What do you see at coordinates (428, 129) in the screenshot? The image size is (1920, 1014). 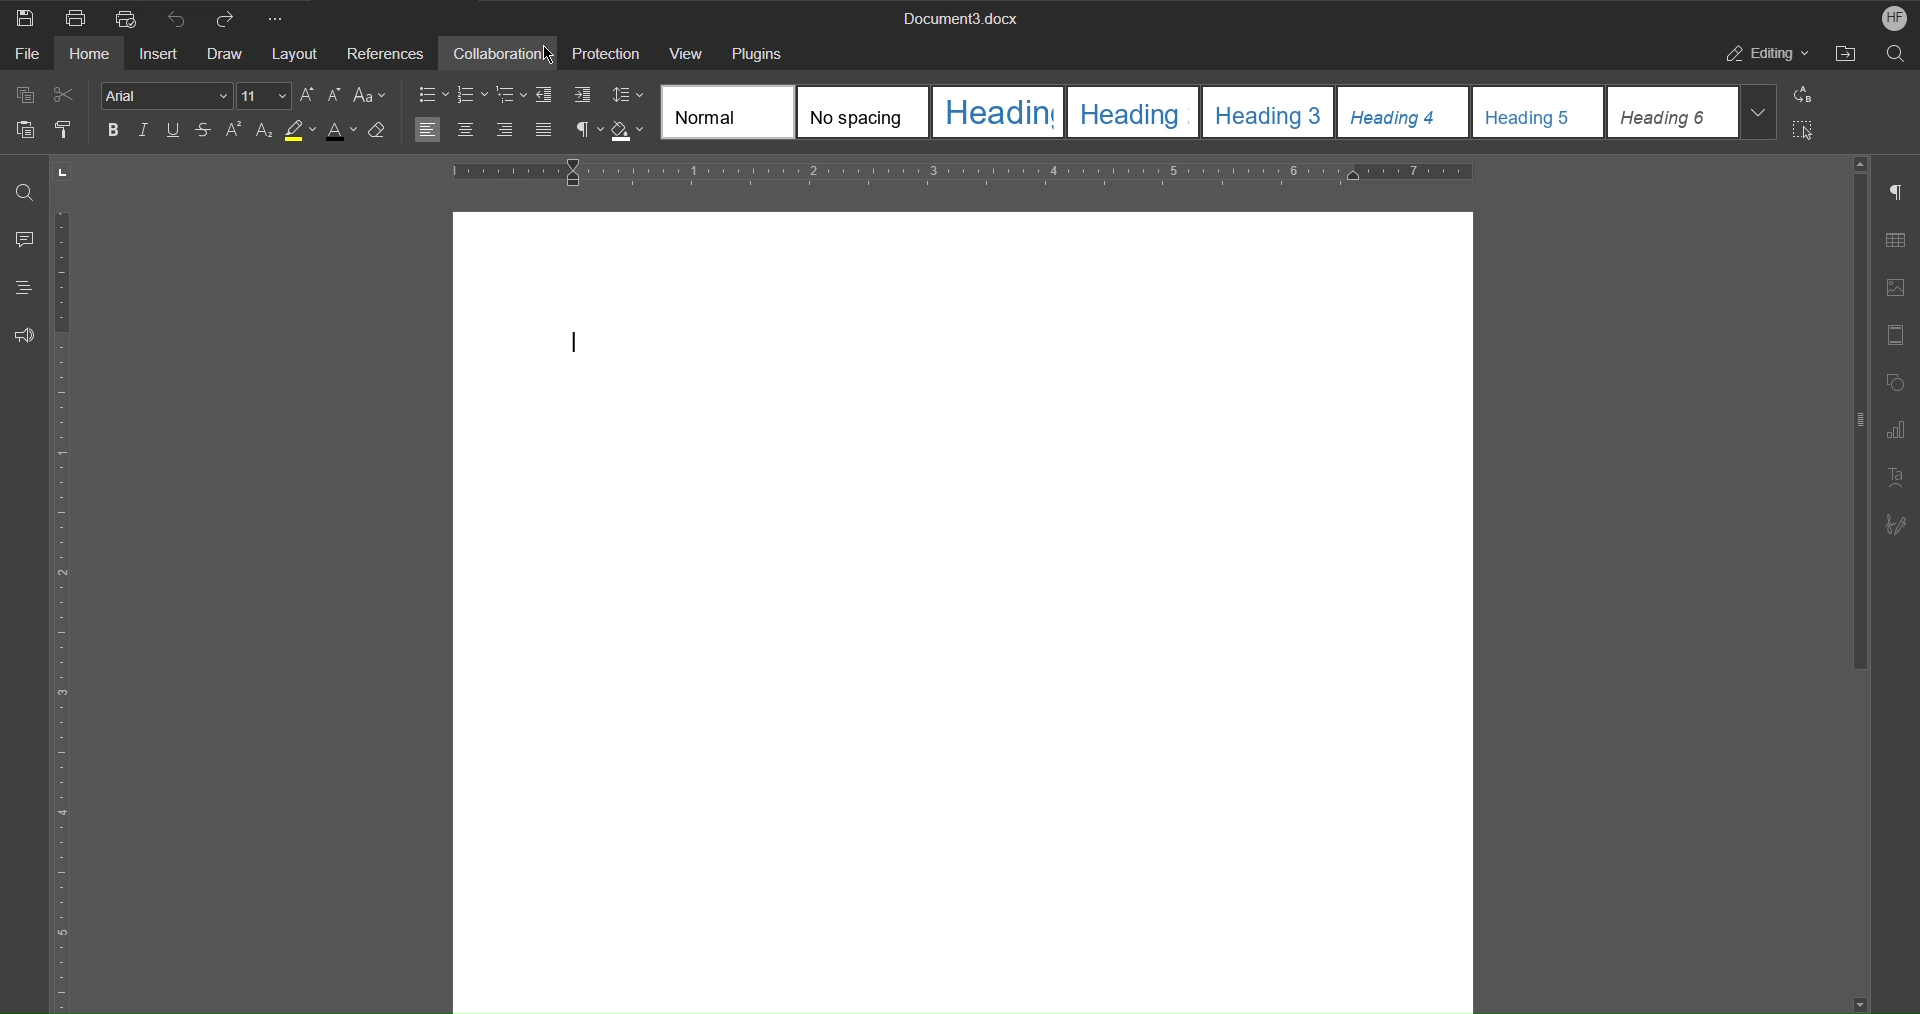 I see `Alignment` at bounding box center [428, 129].